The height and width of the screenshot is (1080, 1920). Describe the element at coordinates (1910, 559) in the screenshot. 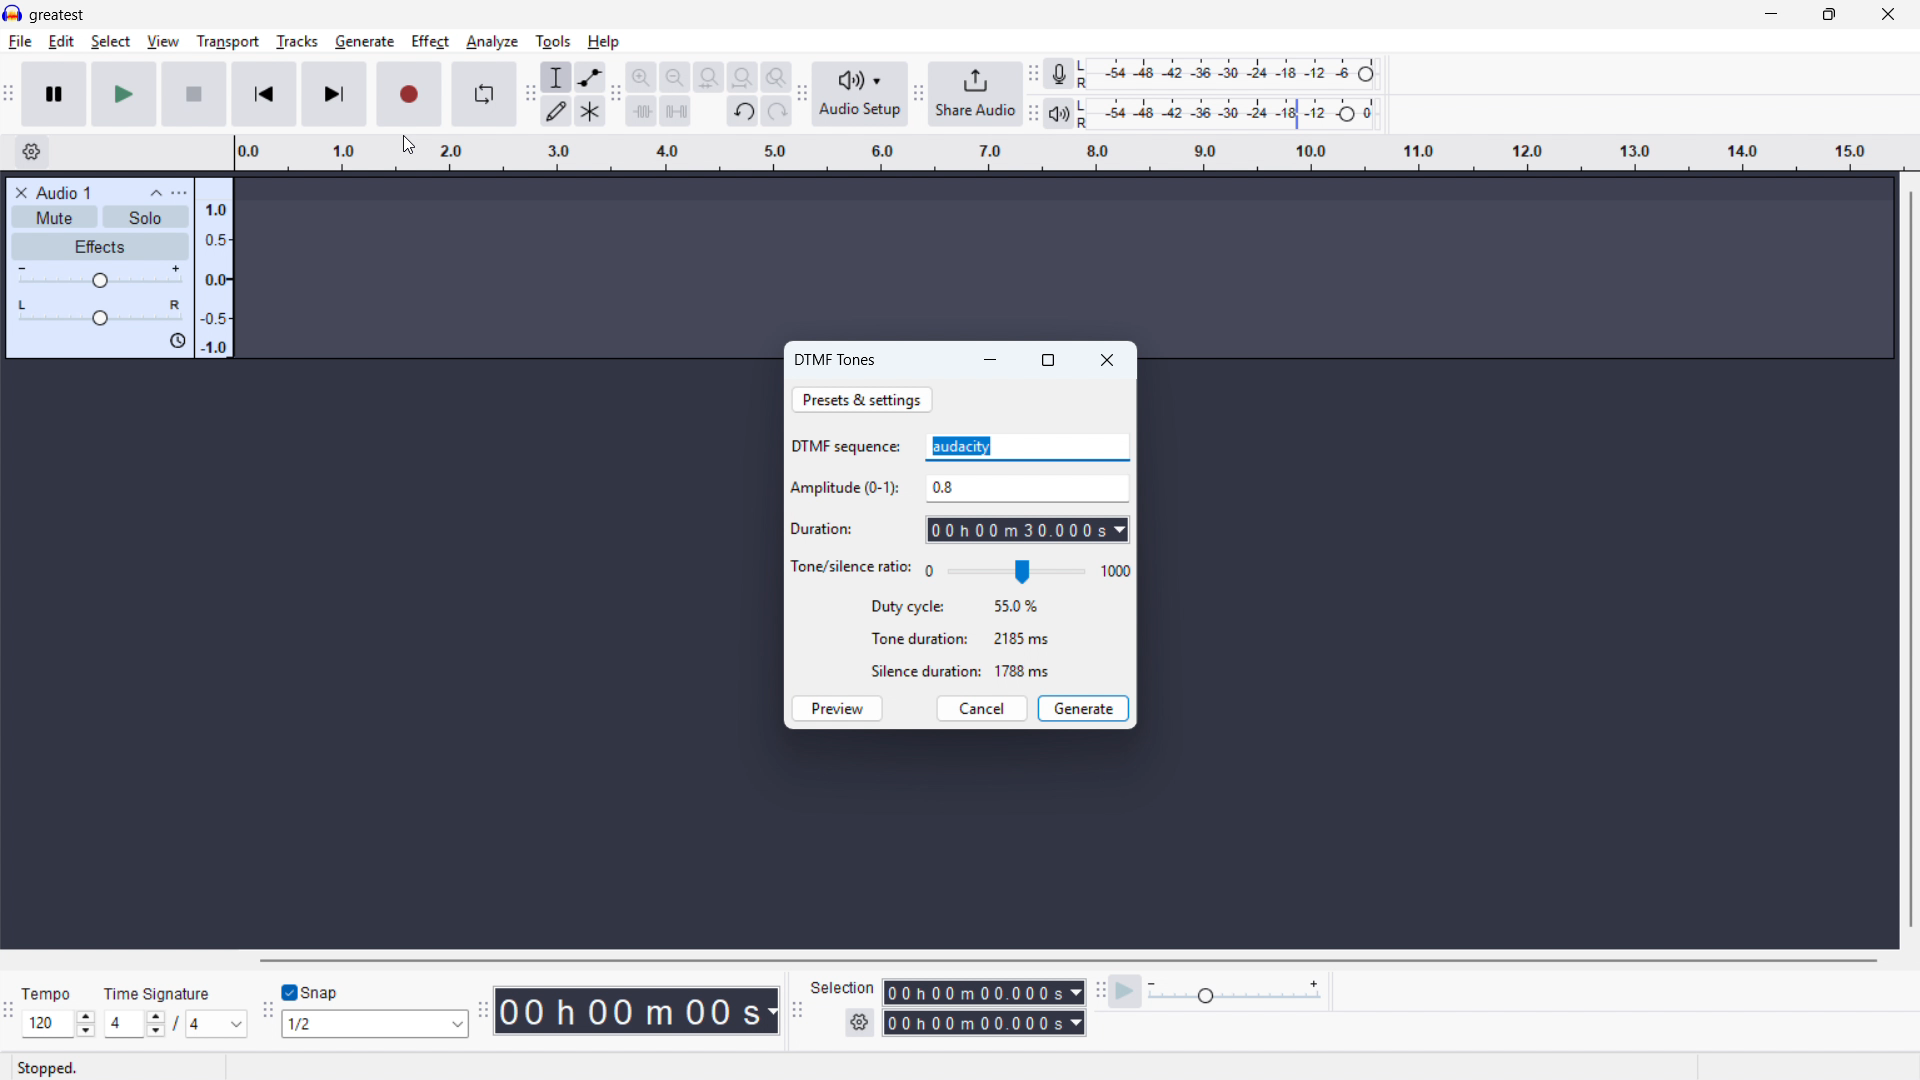

I see `Vertical scroll bar ` at that location.